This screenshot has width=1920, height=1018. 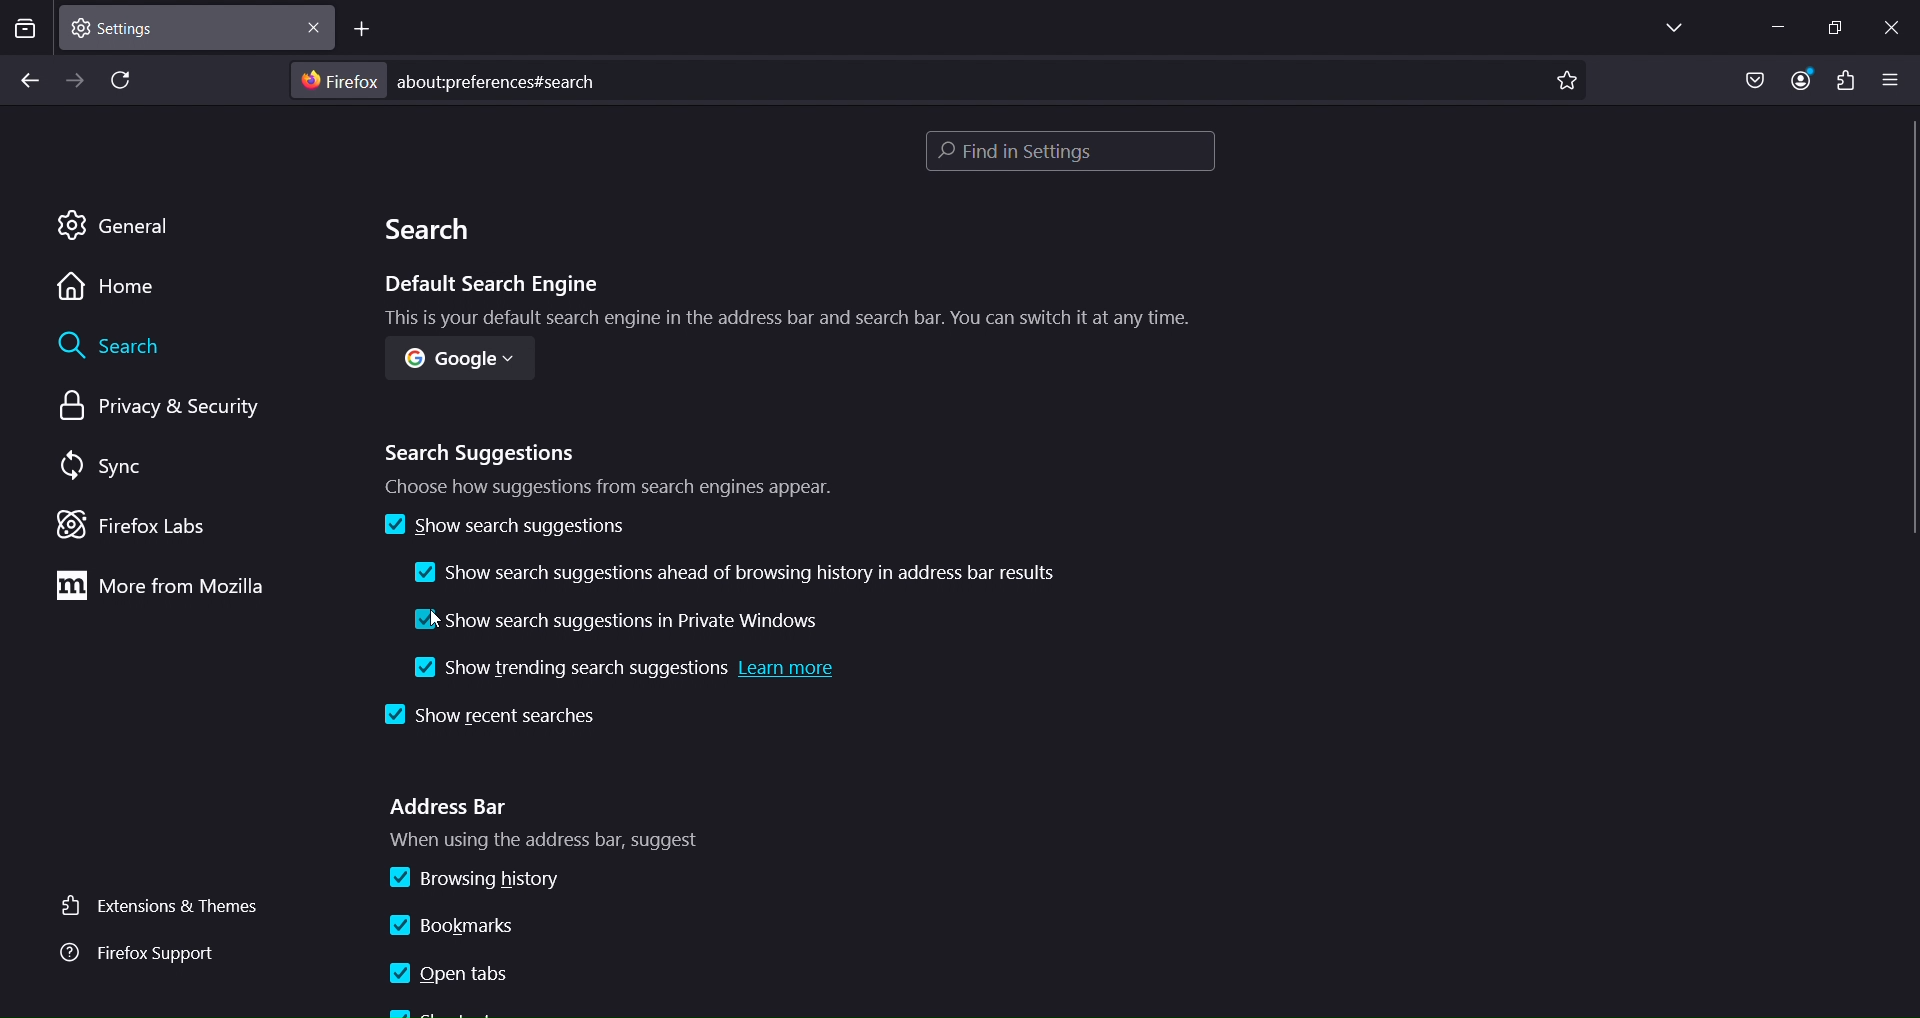 What do you see at coordinates (745, 573) in the screenshot?
I see `show search suggestions ahead of browsing history in address bar results` at bounding box center [745, 573].